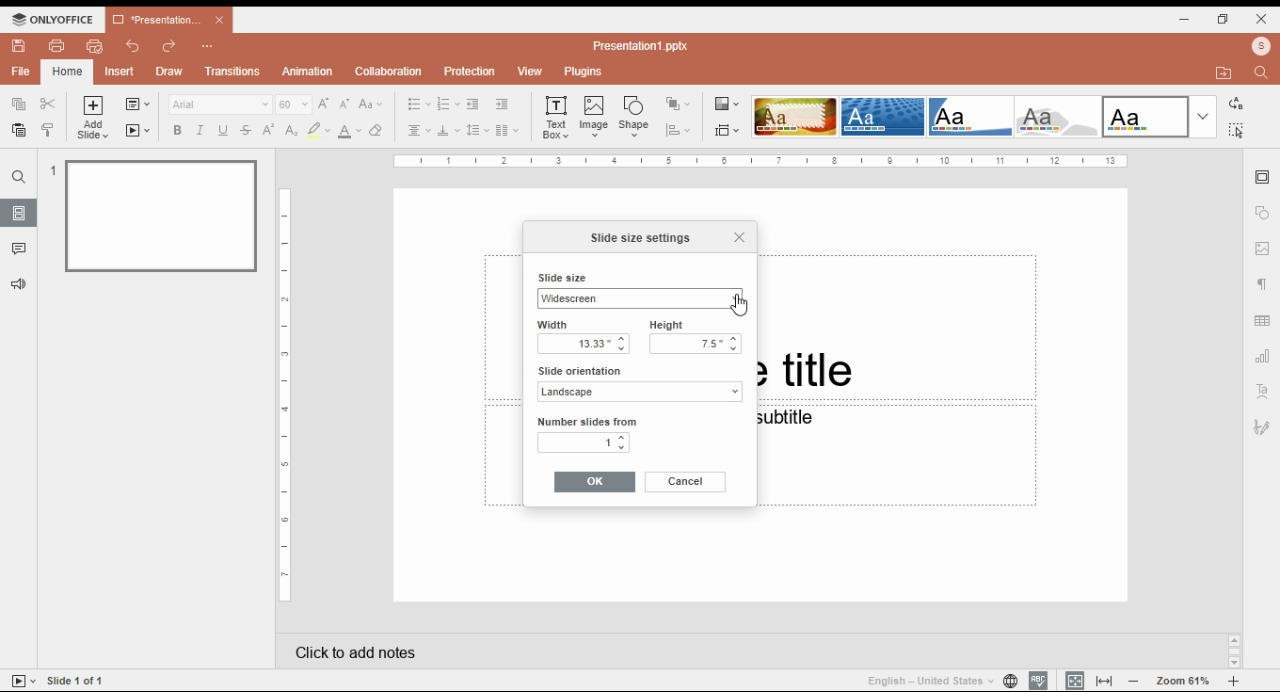 The height and width of the screenshot is (692, 1280). Describe the element at coordinates (634, 371) in the screenshot. I see `slide orientation` at that location.